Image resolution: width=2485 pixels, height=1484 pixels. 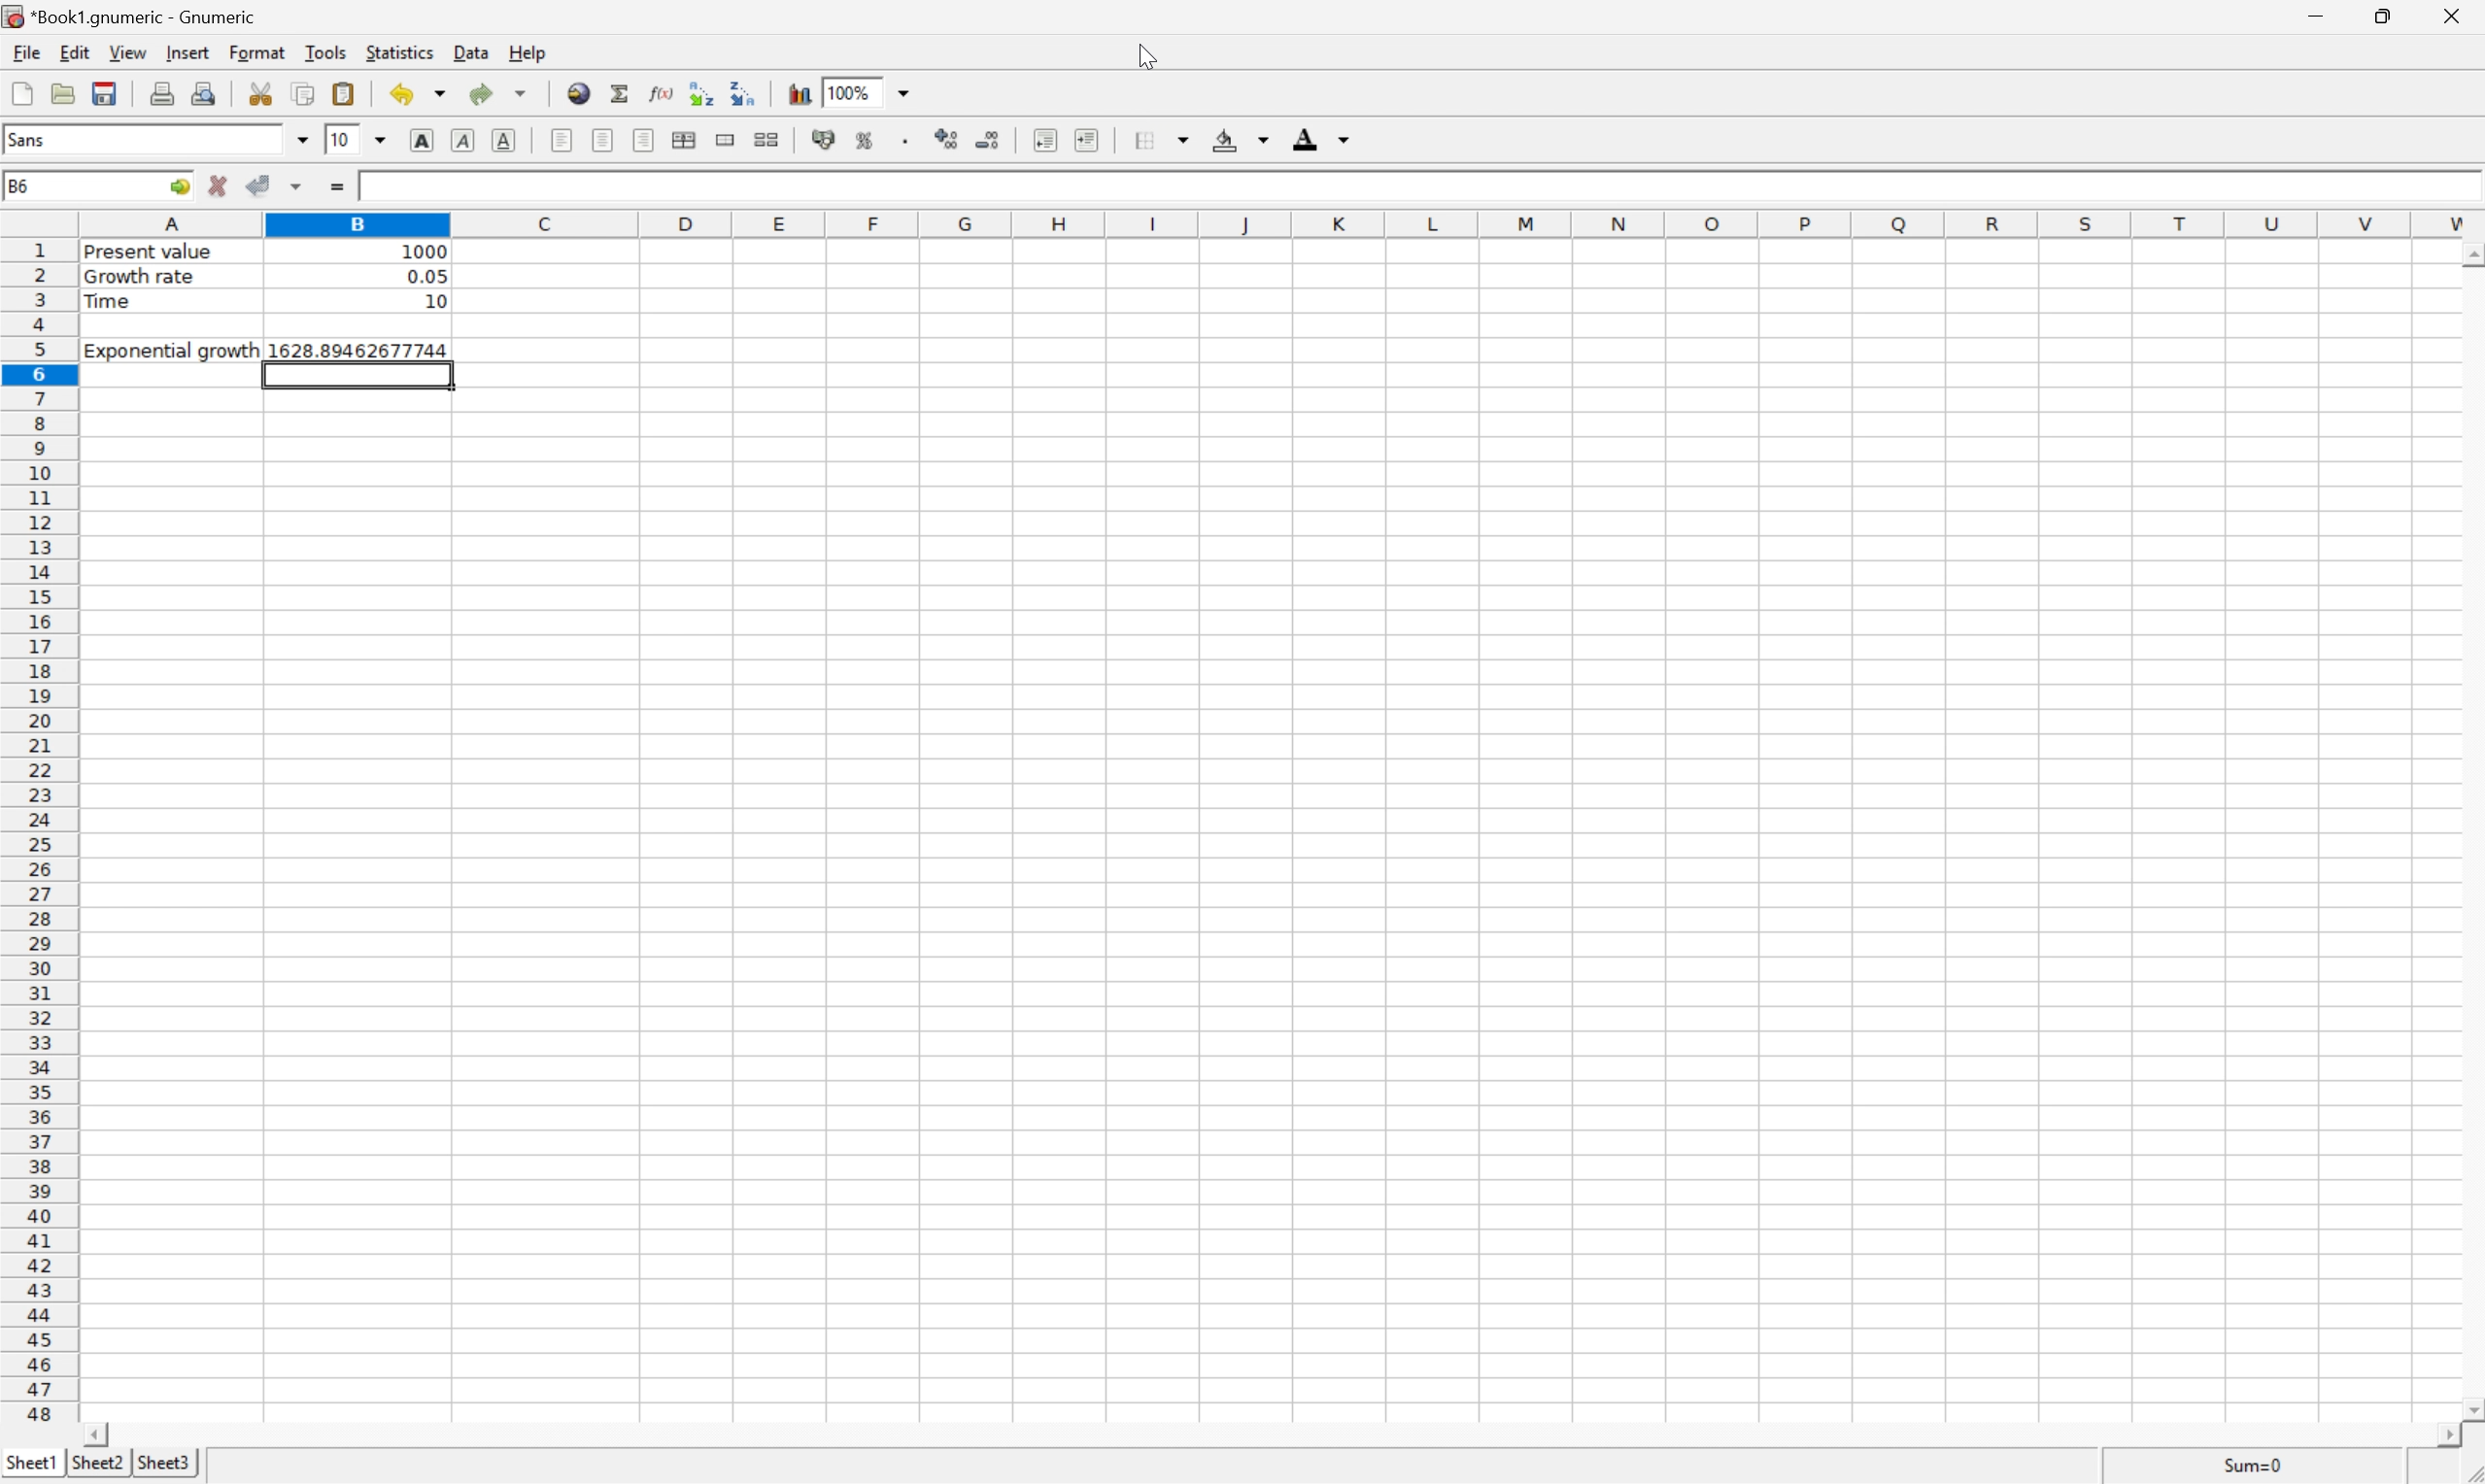 I want to click on Undo, so click(x=413, y=92).